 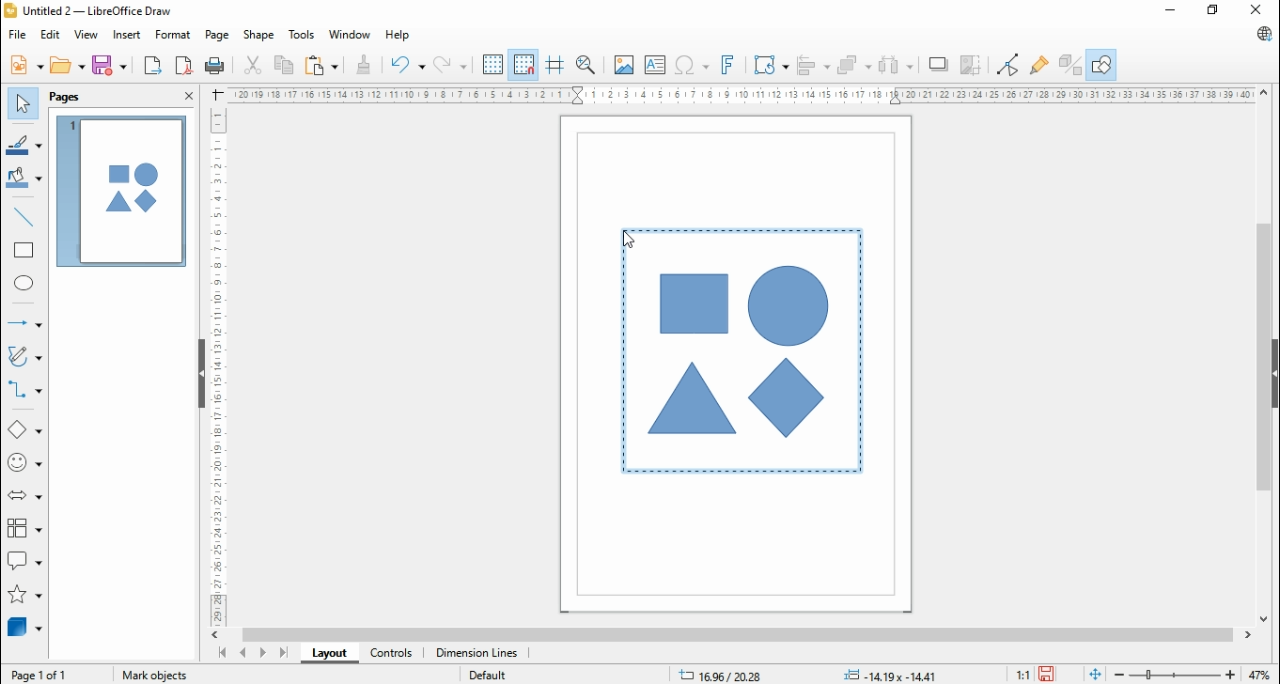 What do you see at coordinates (351, 34) in the screenshot?
I see `window` at bounding box center [351, 34].